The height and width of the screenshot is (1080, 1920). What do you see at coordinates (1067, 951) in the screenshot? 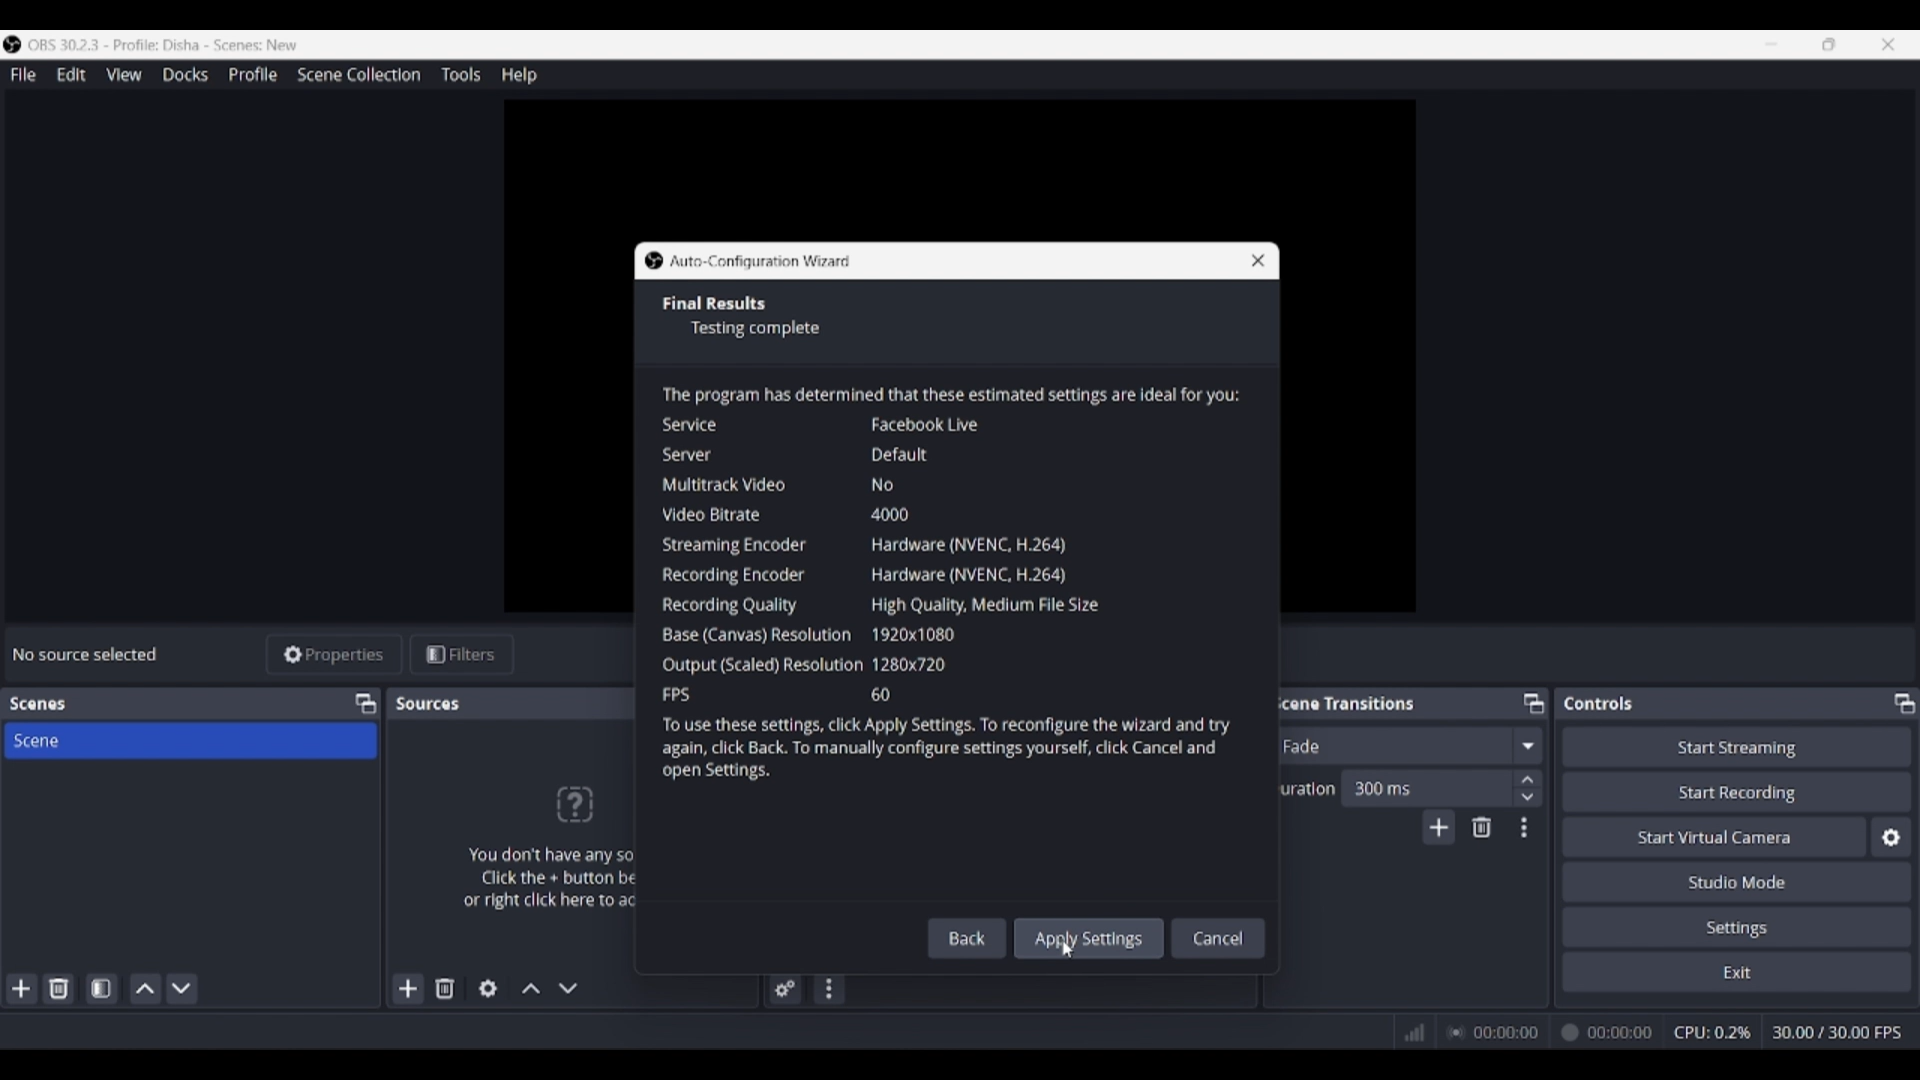
I see `Cursor` at bounding box center [1067, 951].